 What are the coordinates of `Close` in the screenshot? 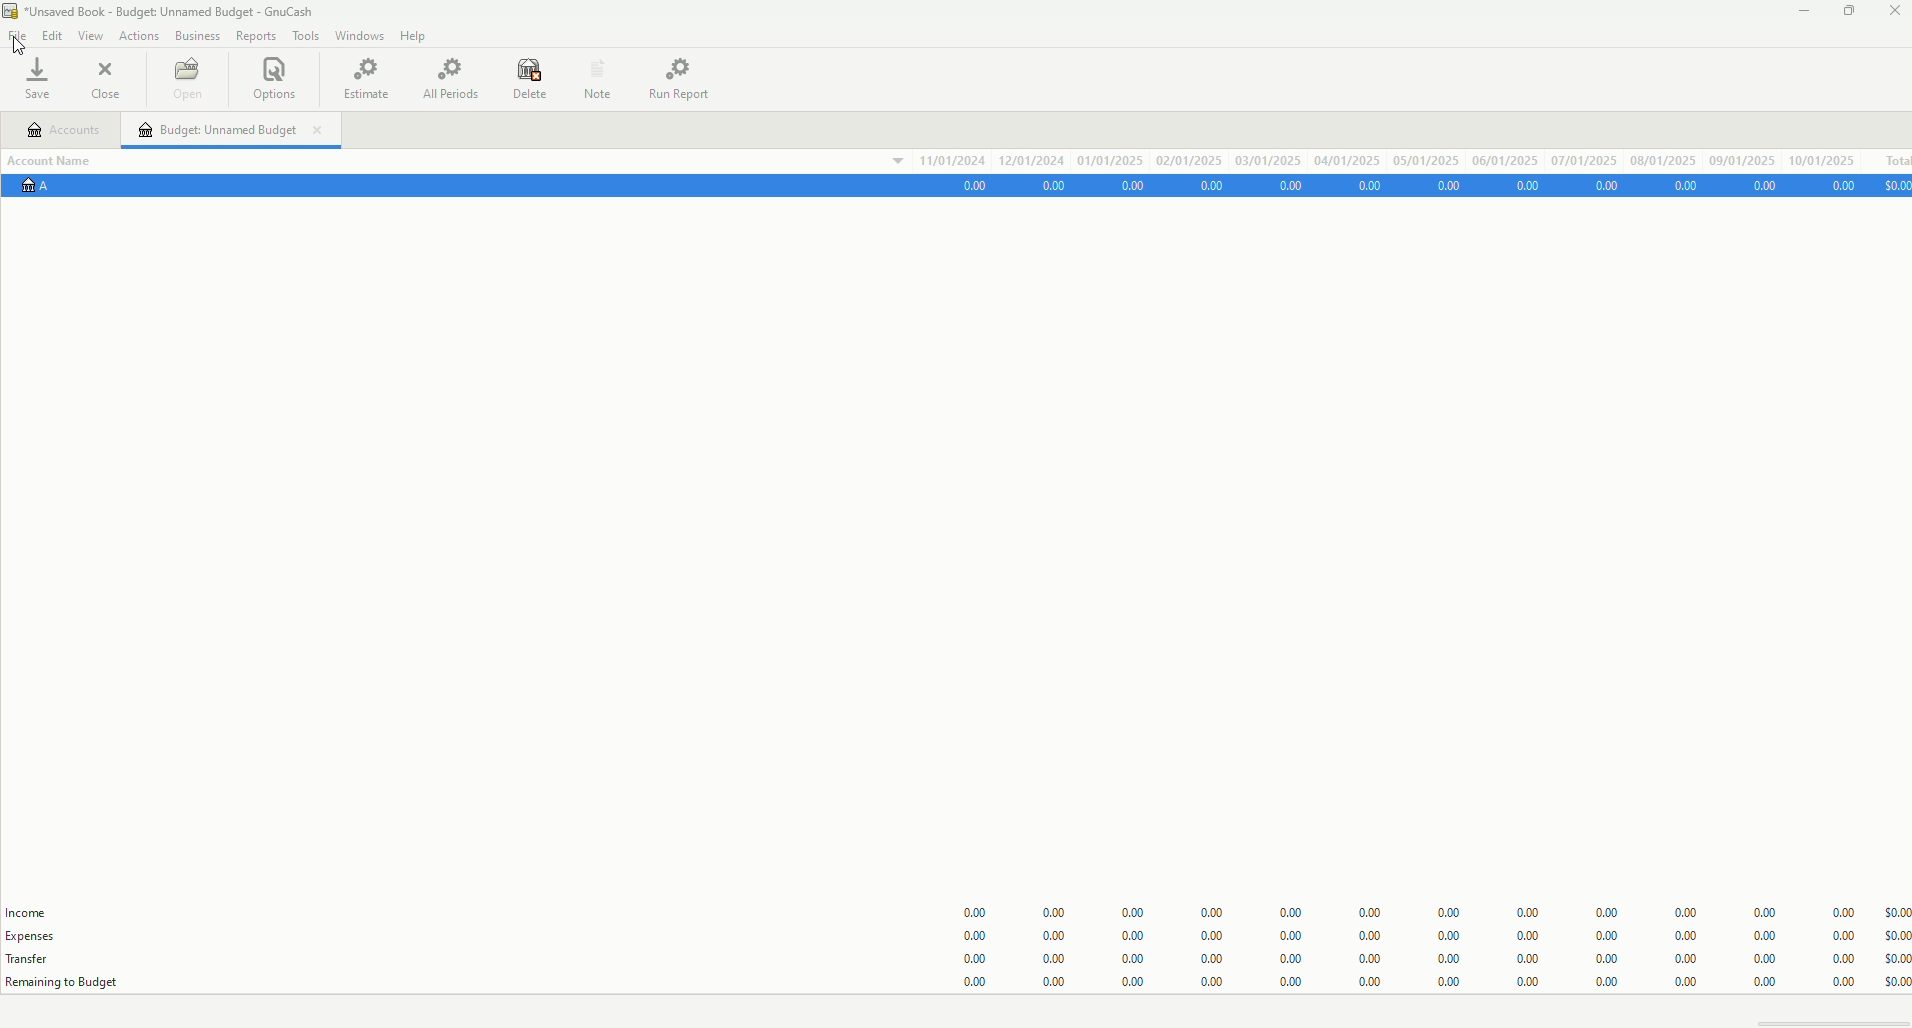 It's located at (1894, 13).